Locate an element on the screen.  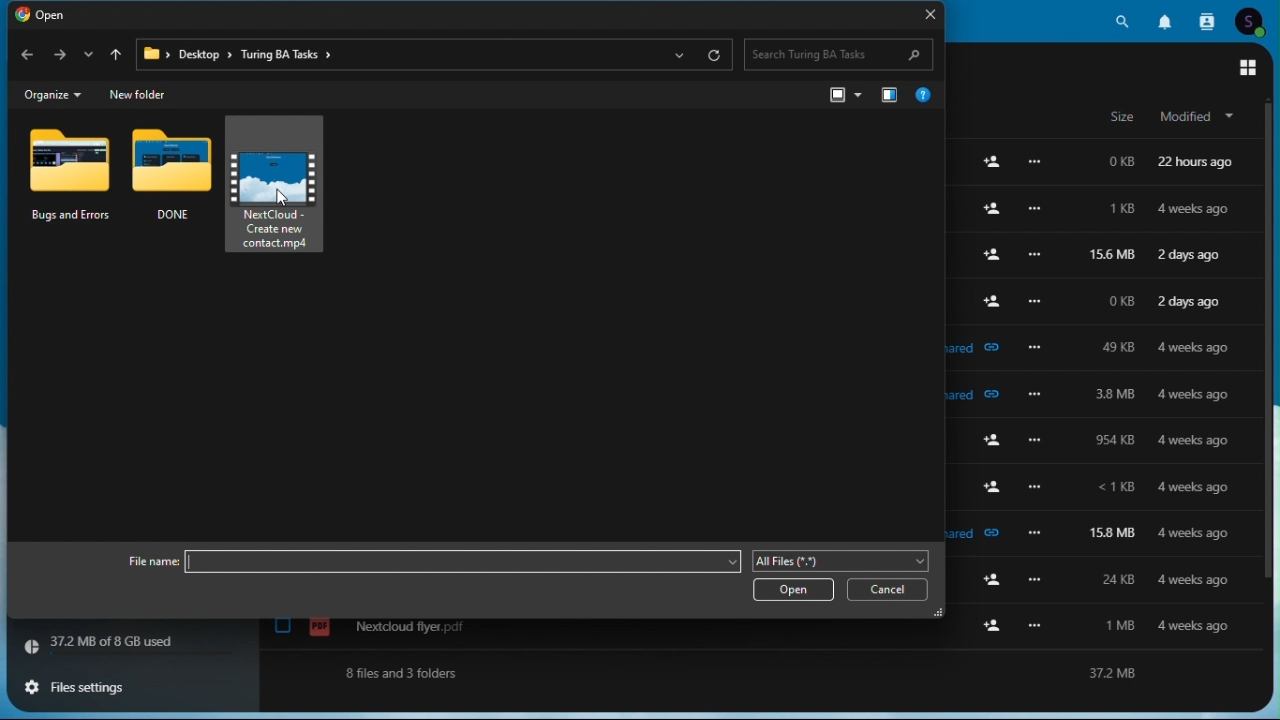
more options is located at coordinates (1043, 349).